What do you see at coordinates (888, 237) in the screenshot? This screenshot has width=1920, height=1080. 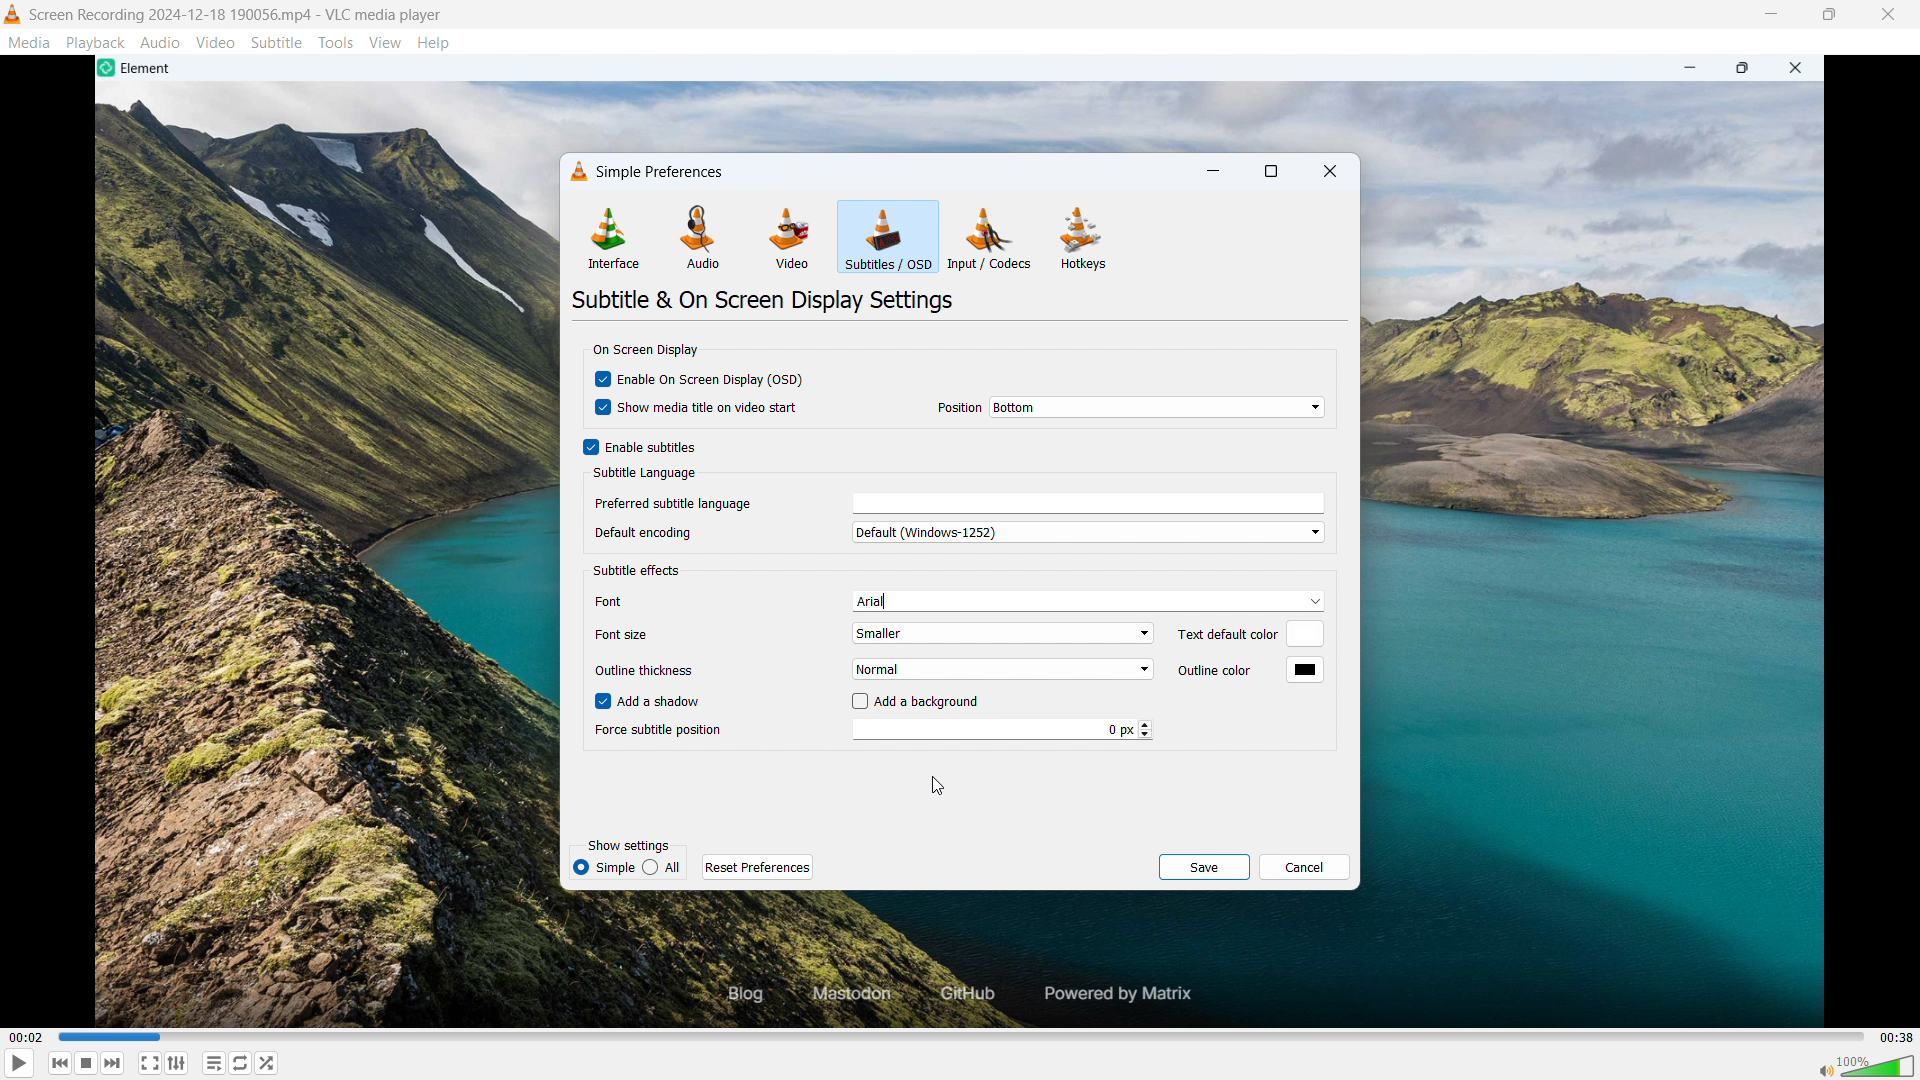 I see `subtitles/OSD` at bounding box center [888, 237].